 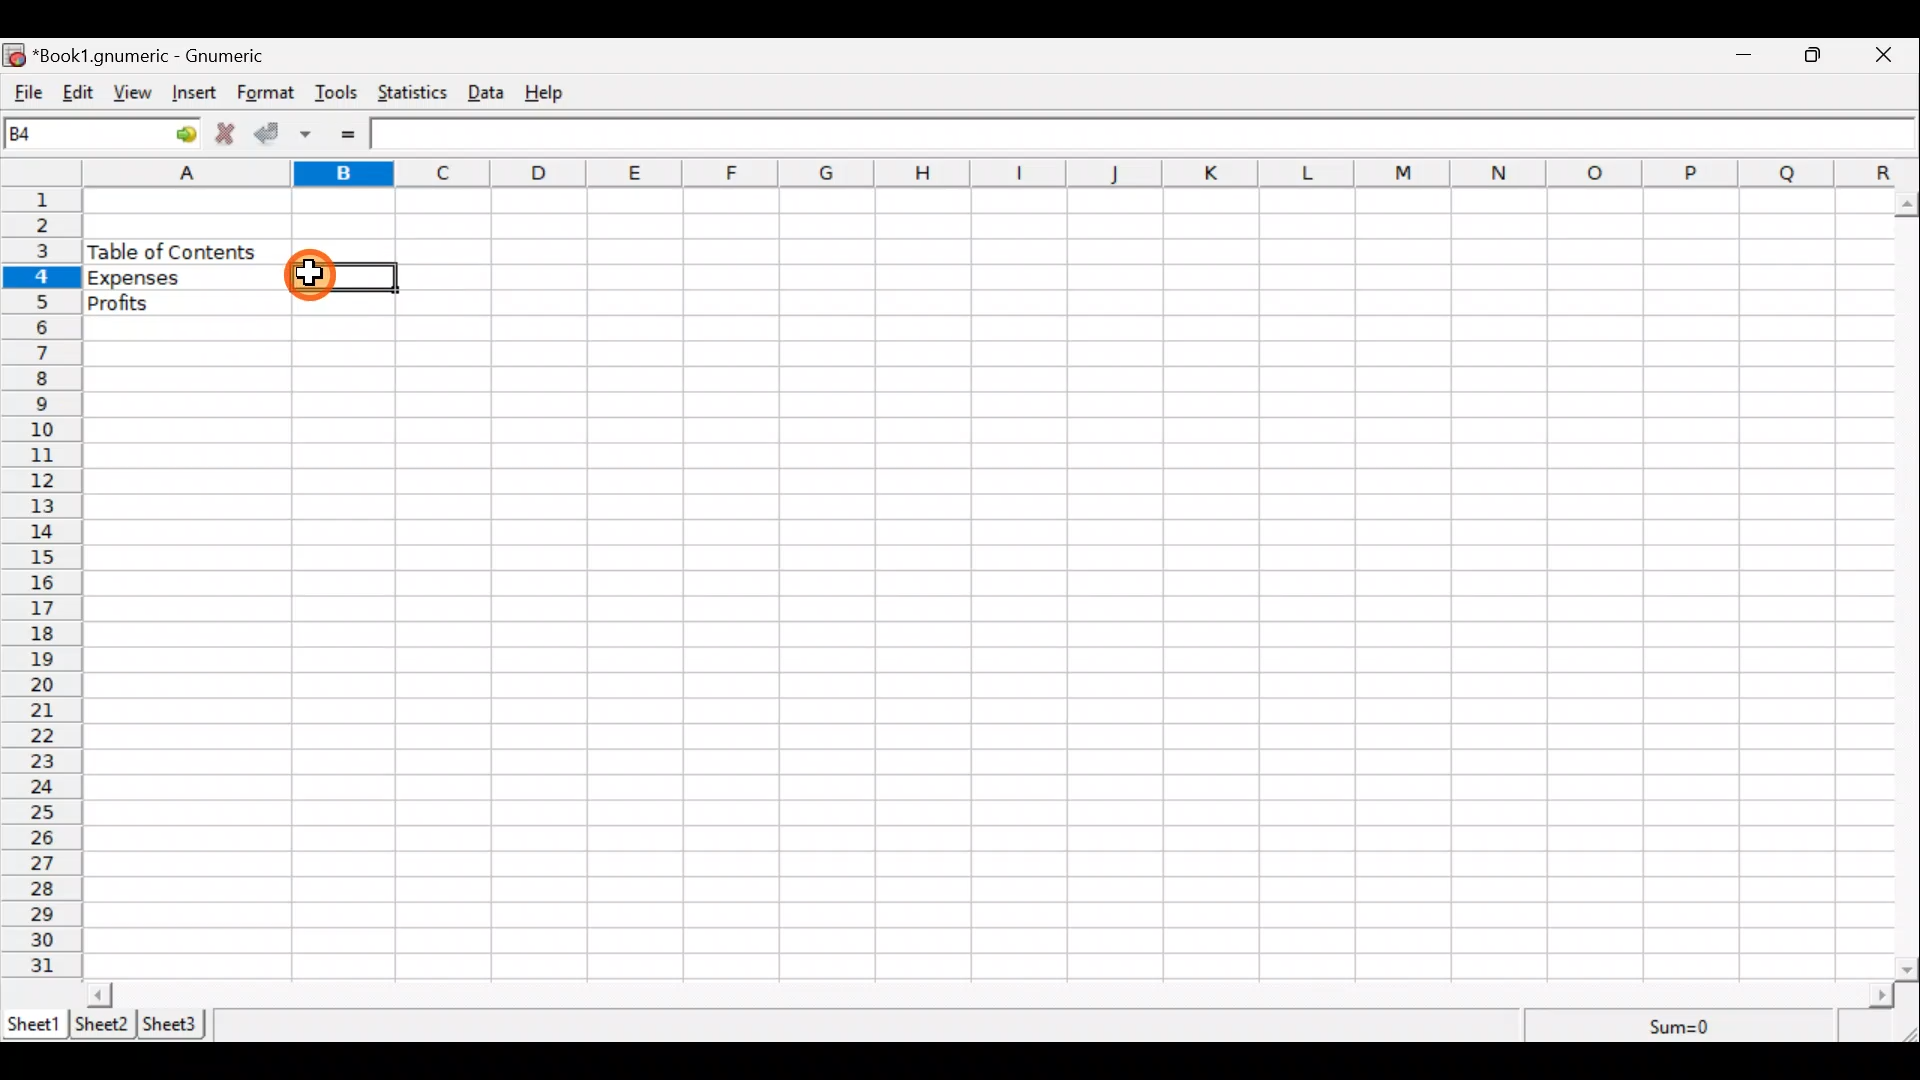 I want to click on Sum=0, so click(x=1682, y=1028).